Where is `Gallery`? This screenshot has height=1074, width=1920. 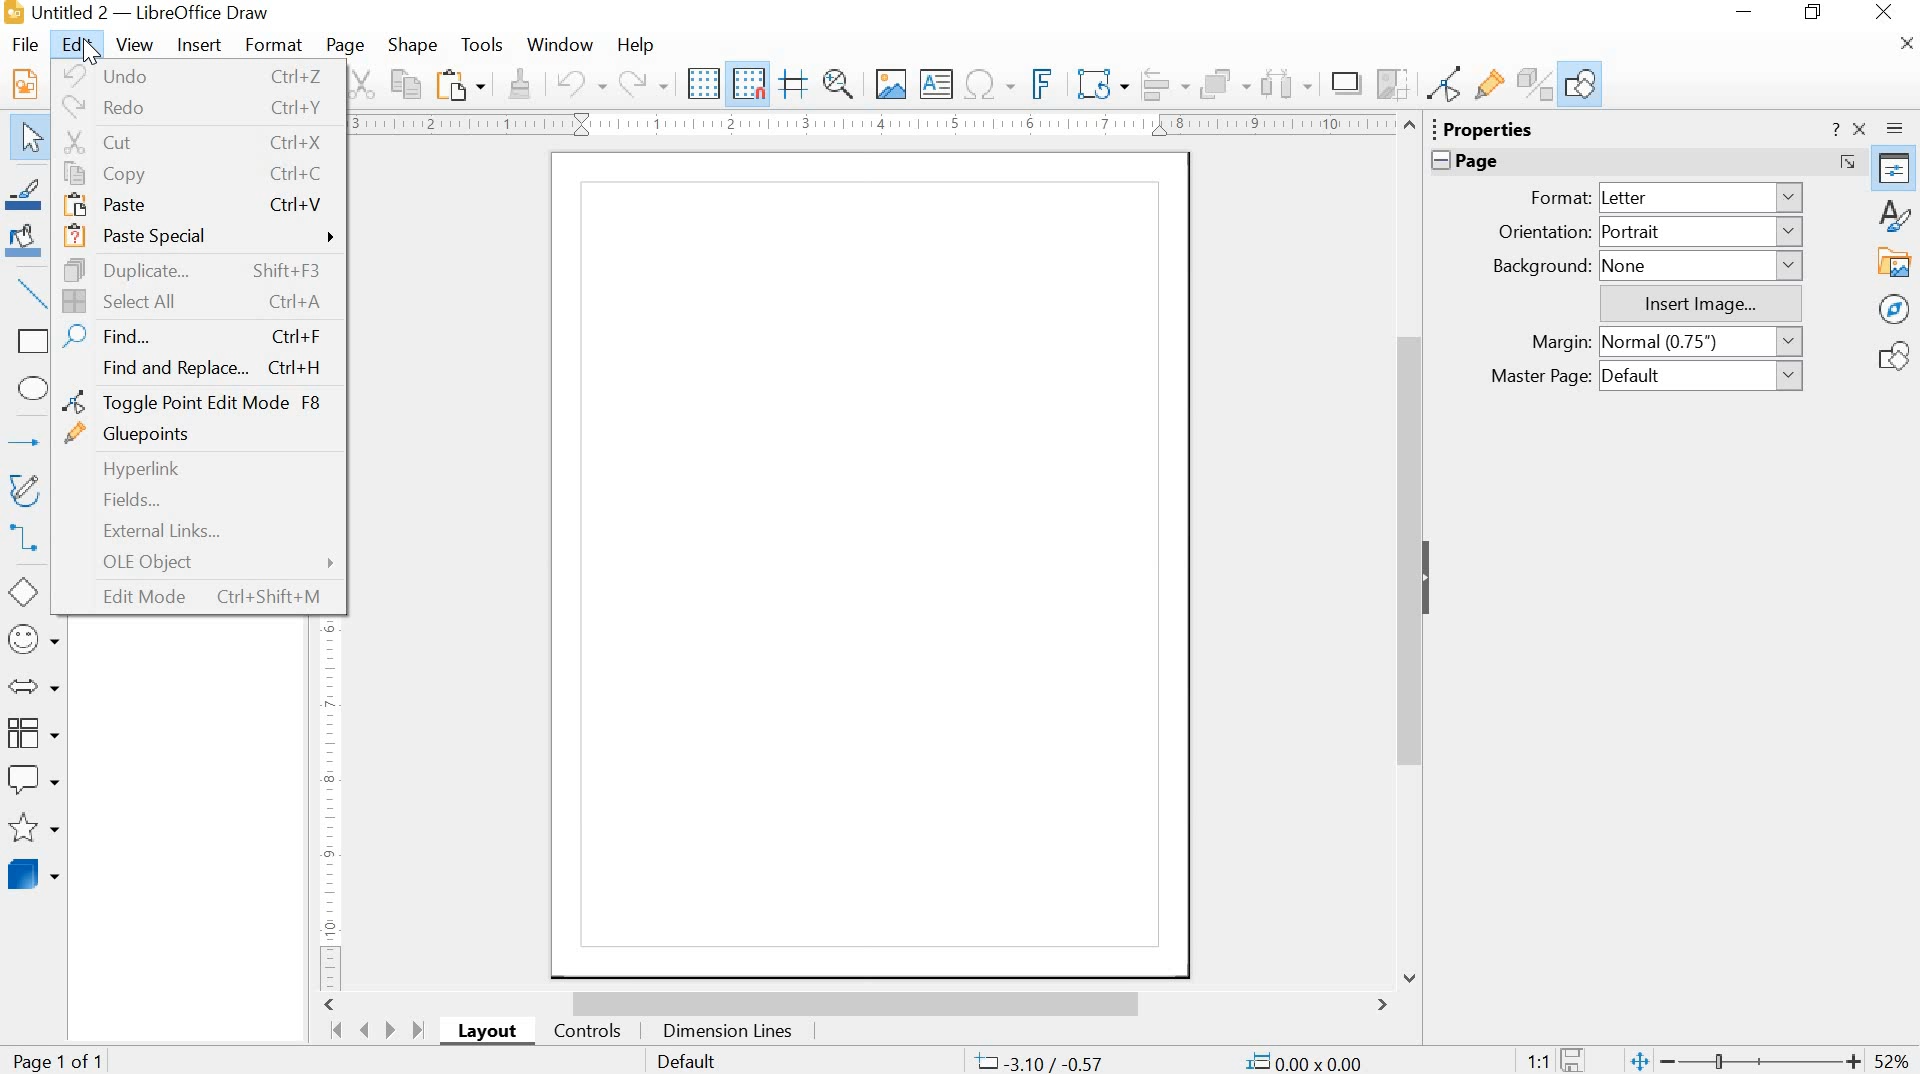
Gallery is located at coordinates (1896, 262).